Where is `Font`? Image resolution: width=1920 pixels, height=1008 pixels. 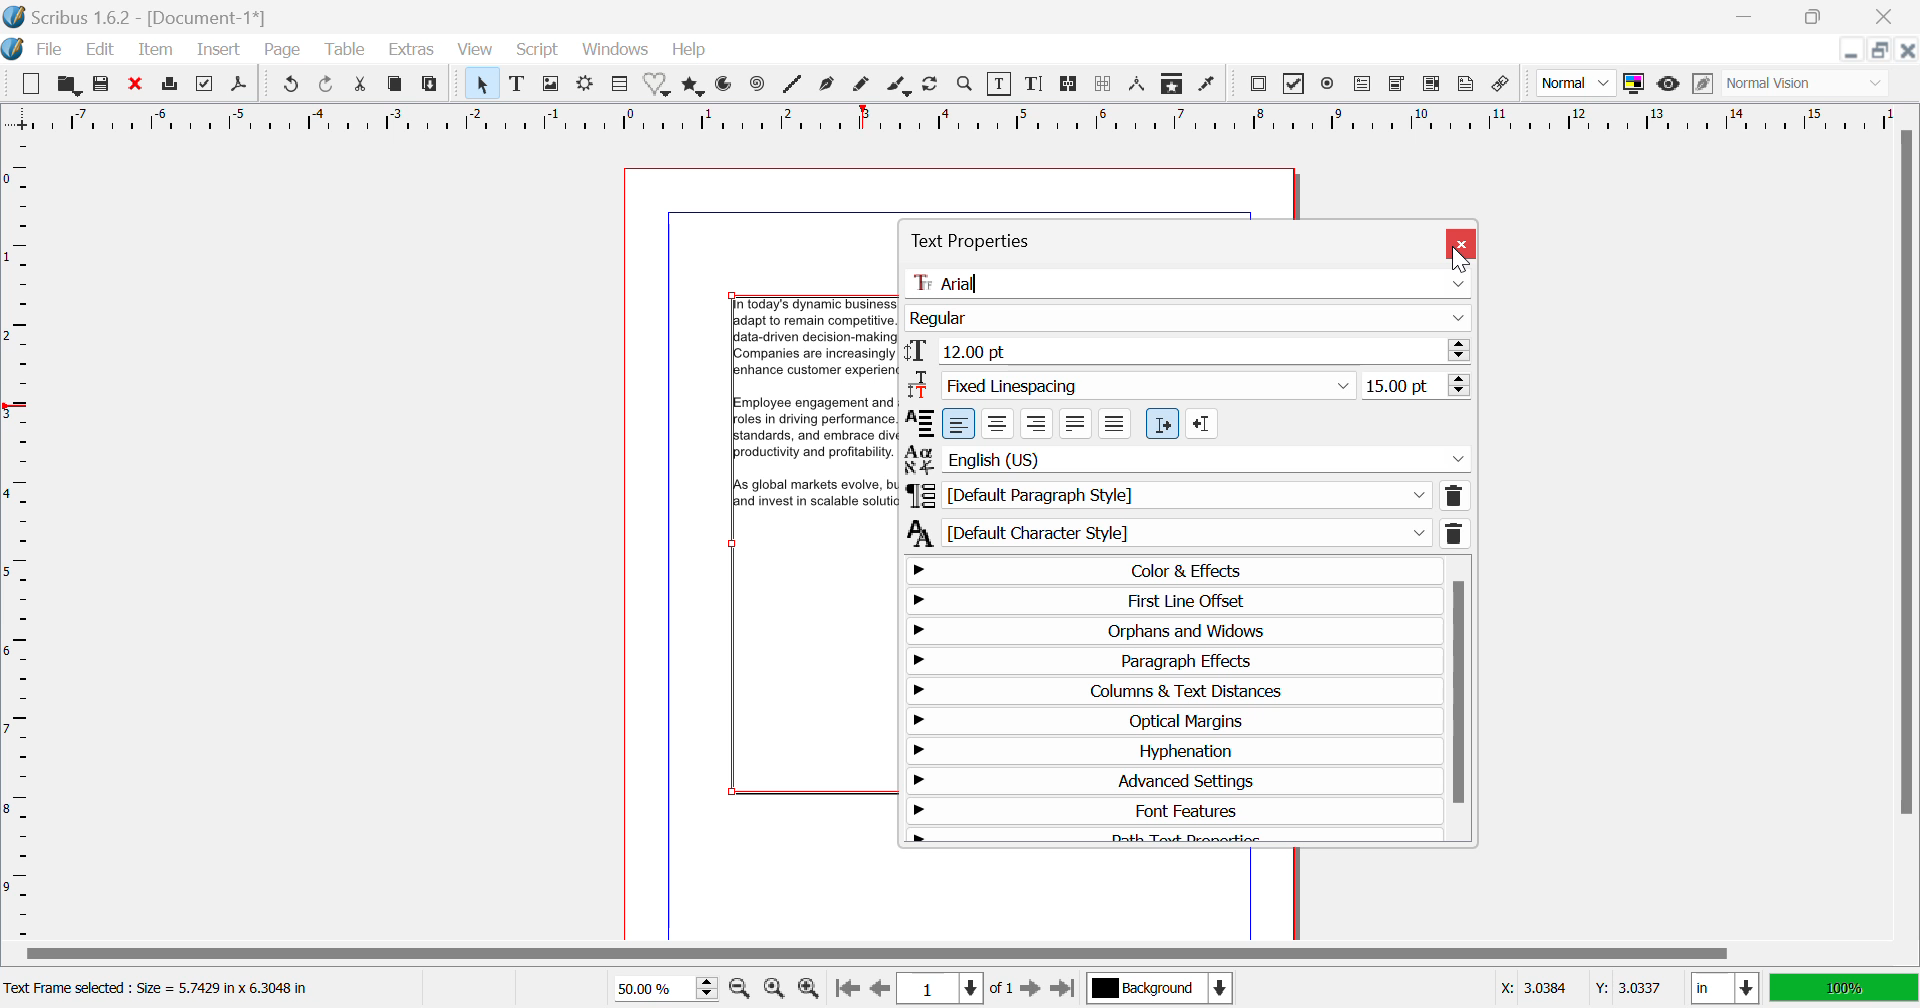
Font is located at coordinates (1187, 284).